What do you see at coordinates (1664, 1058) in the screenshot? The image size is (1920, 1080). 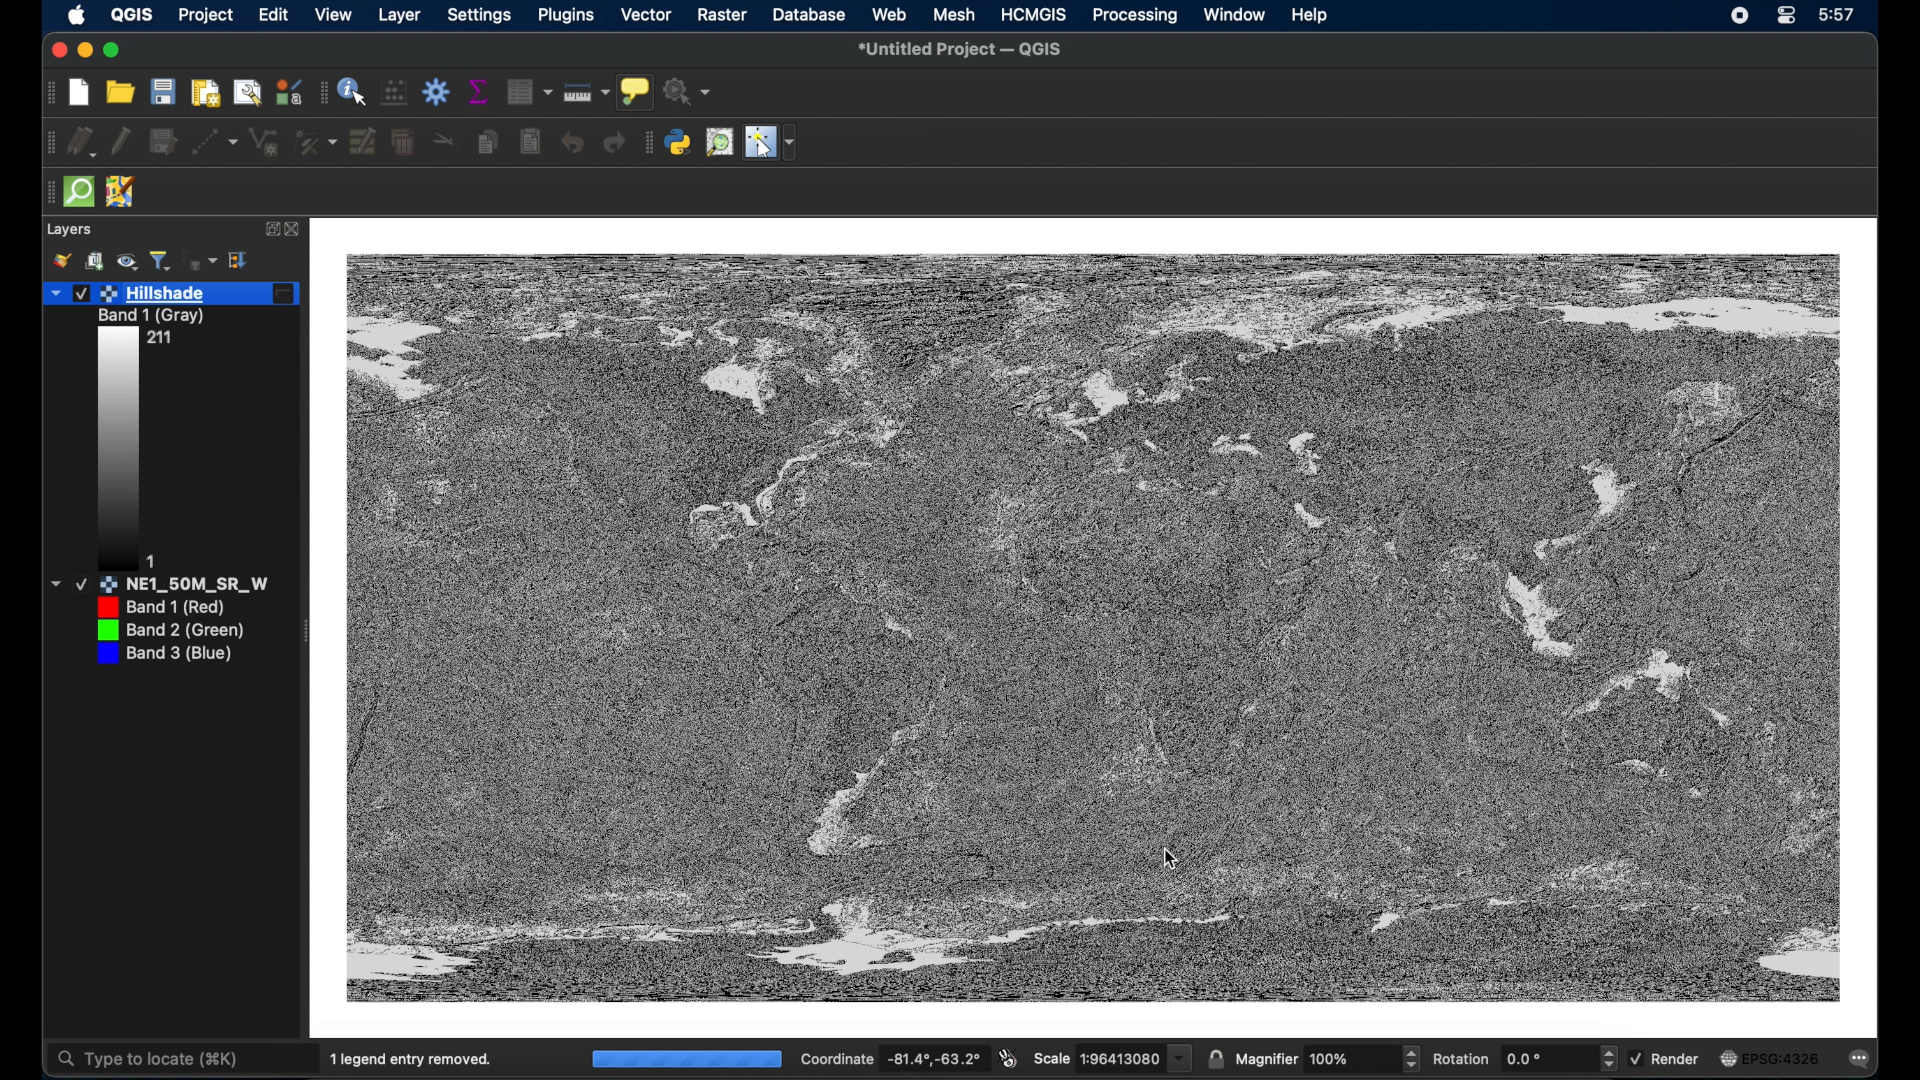 I see `render` at bounding box center [1664, 1058].